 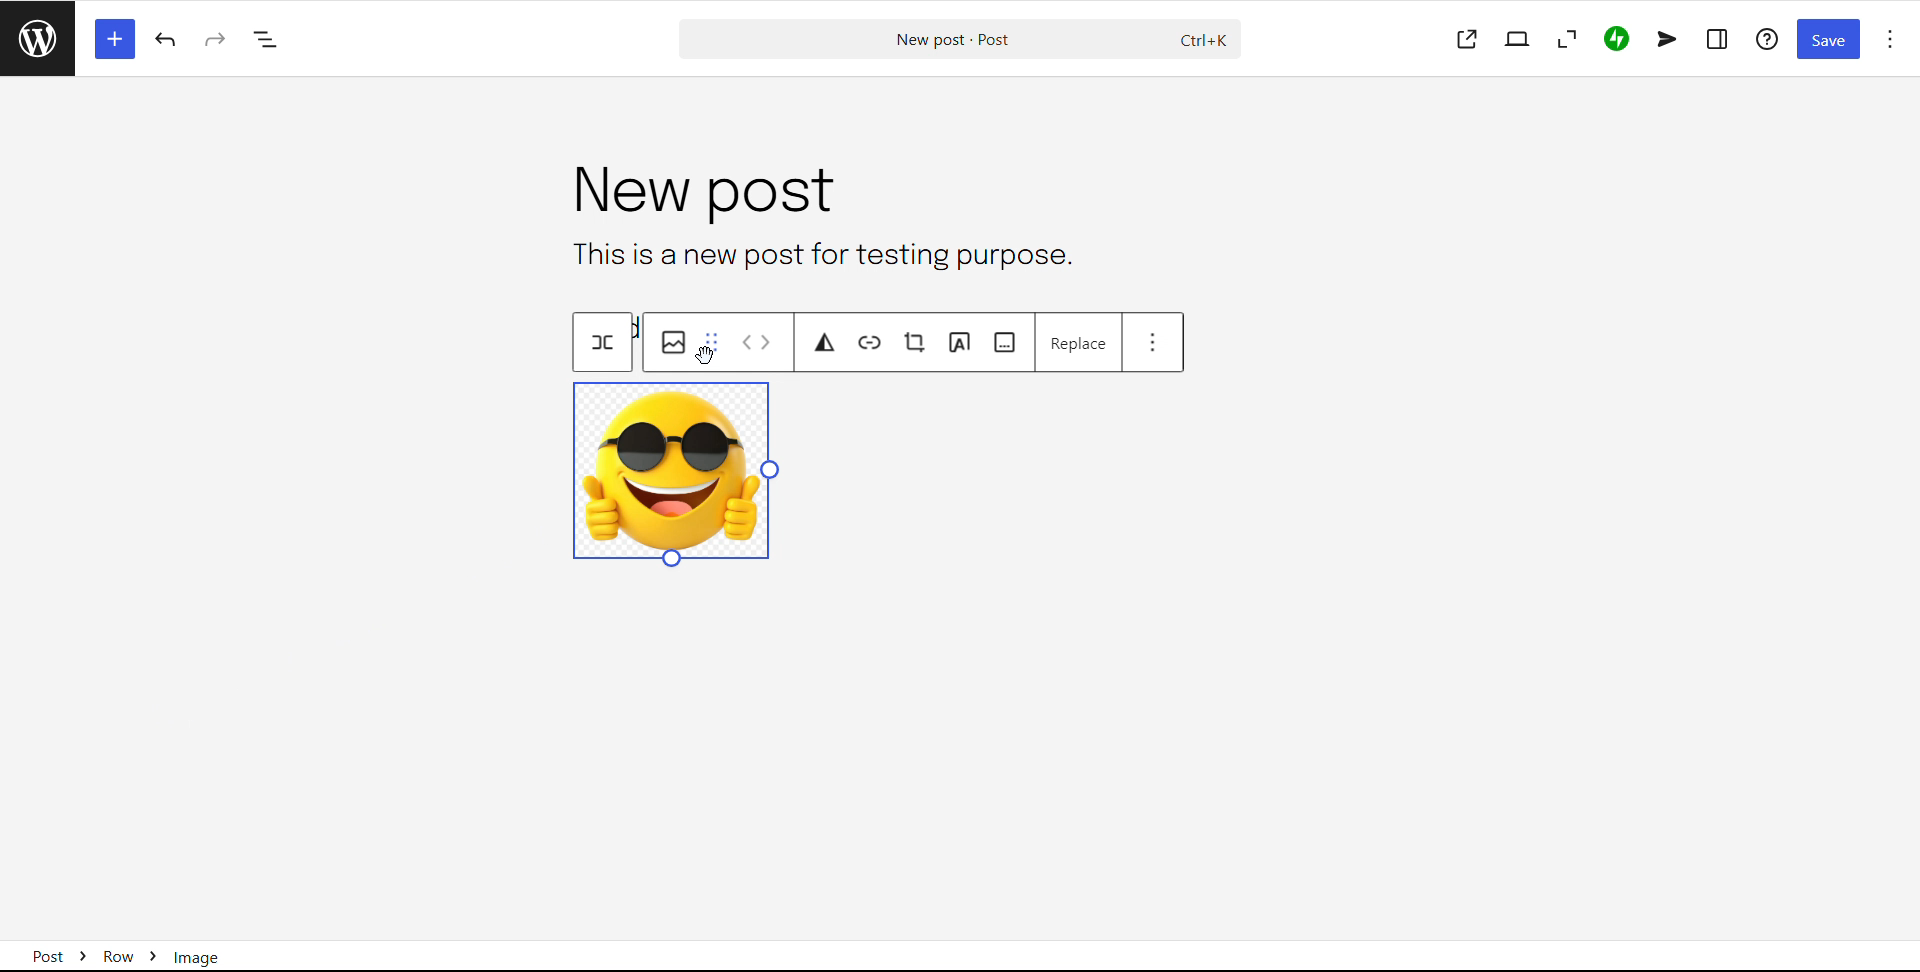 What do you see at coordinates (1828, 40) in the screenshot?
I see `save` at bounding box center [1828, 40].